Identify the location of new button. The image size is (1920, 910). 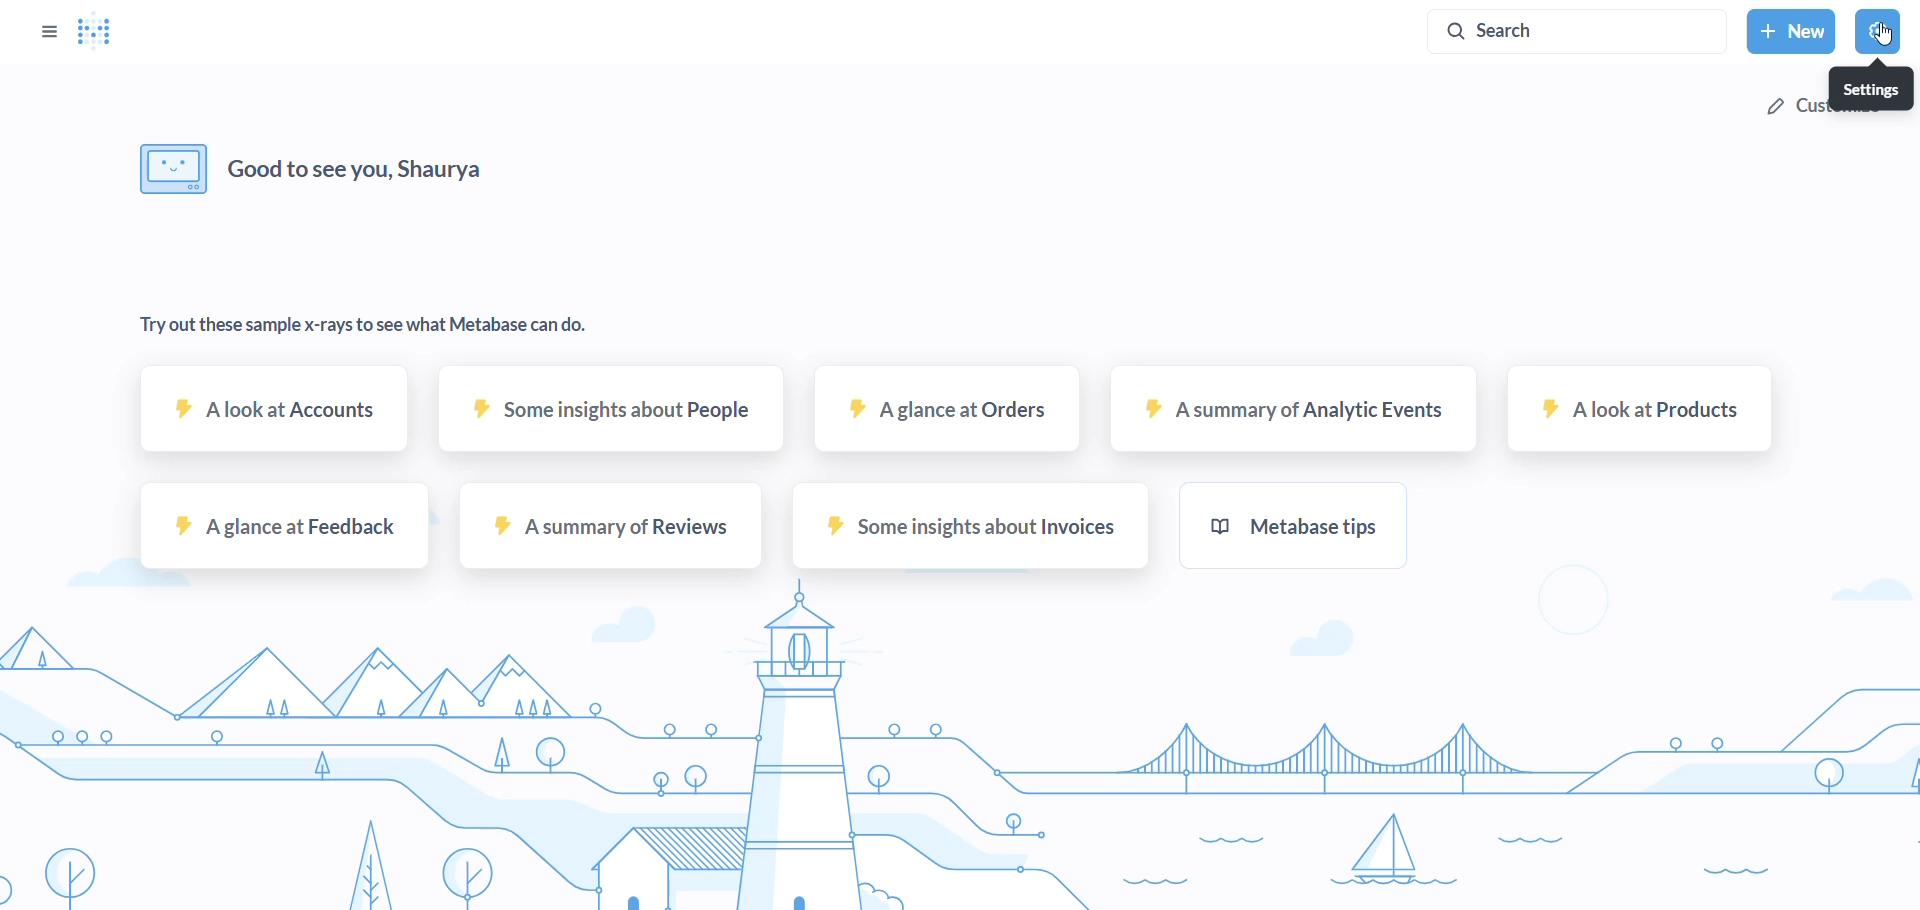
(1790, 32).